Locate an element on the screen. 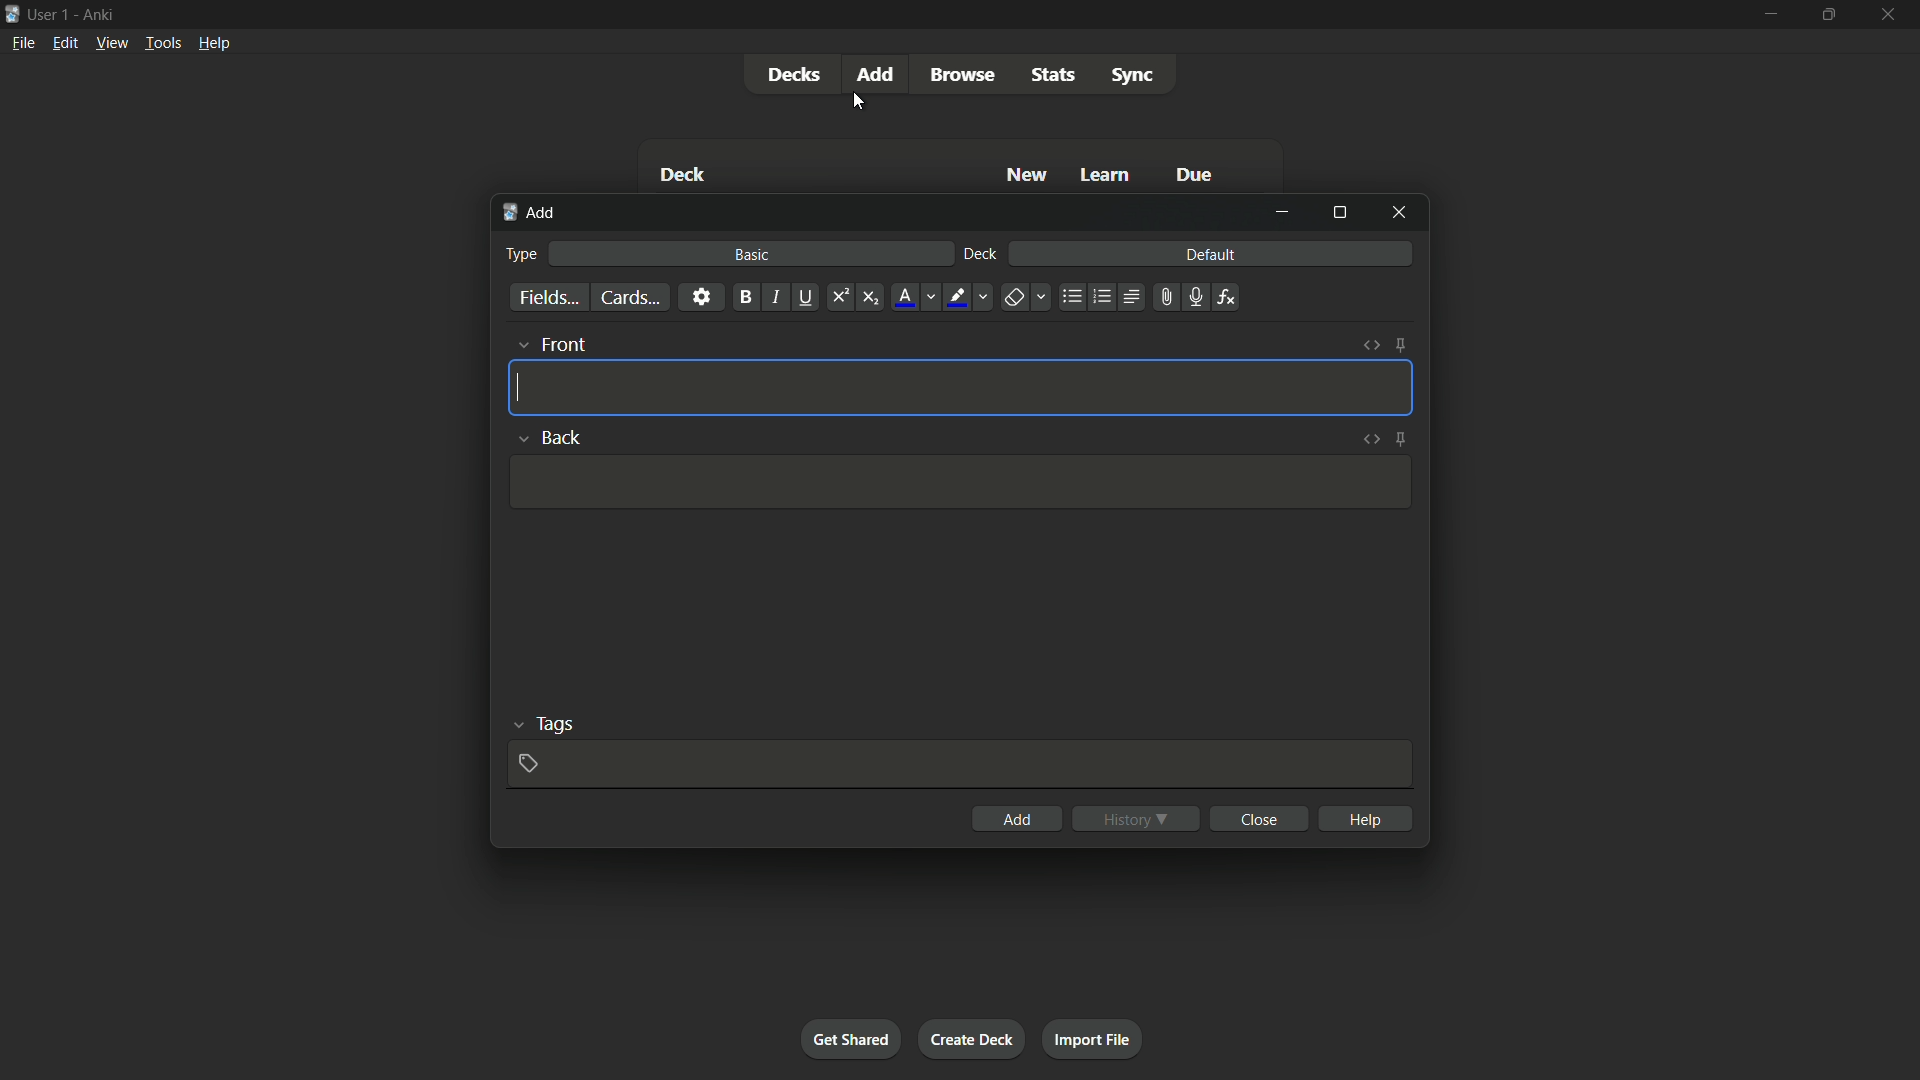 This screenshot has height=1080, width=1920. alignment is located at coordinates (1130, 298).